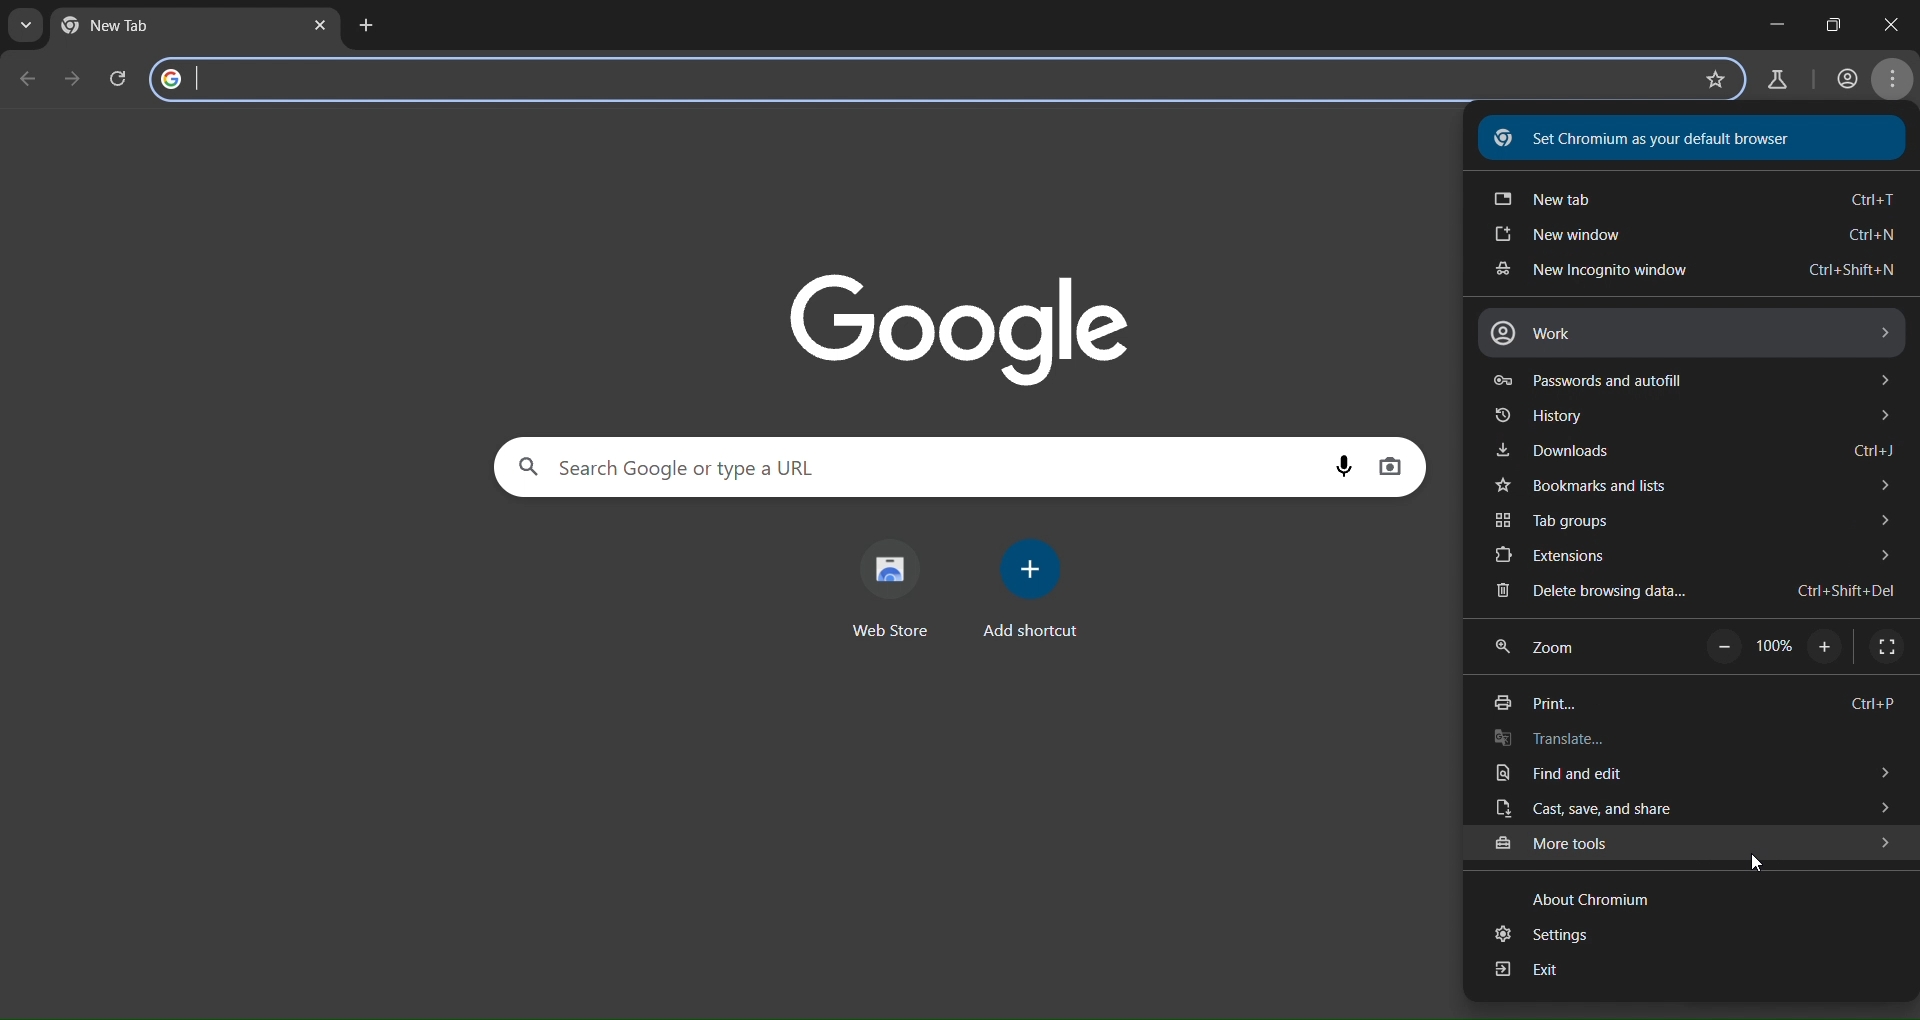 The image size is (1920, 1020). Describe the element at coordinates (1714, 79) in the screenshot. I see `bookmark page` at that location.